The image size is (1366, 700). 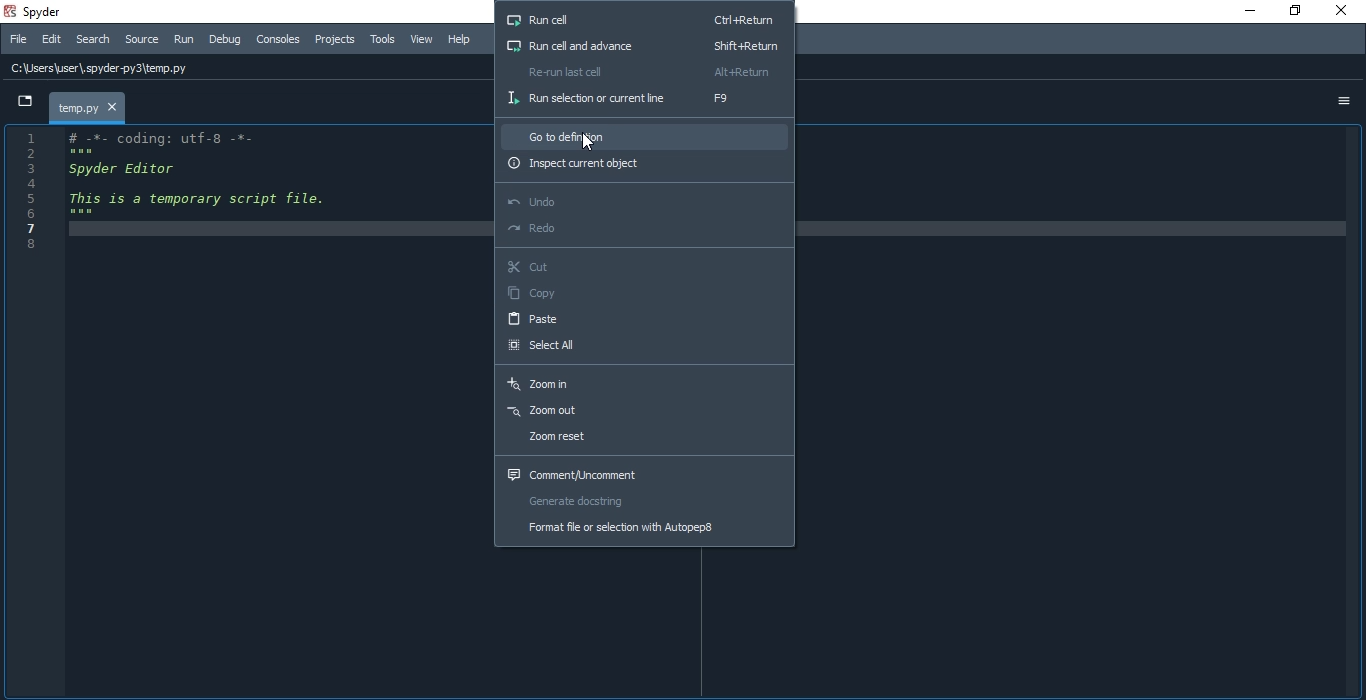 I want to click on 5 This 1s a temporary script file., so click(x=176, y=198).